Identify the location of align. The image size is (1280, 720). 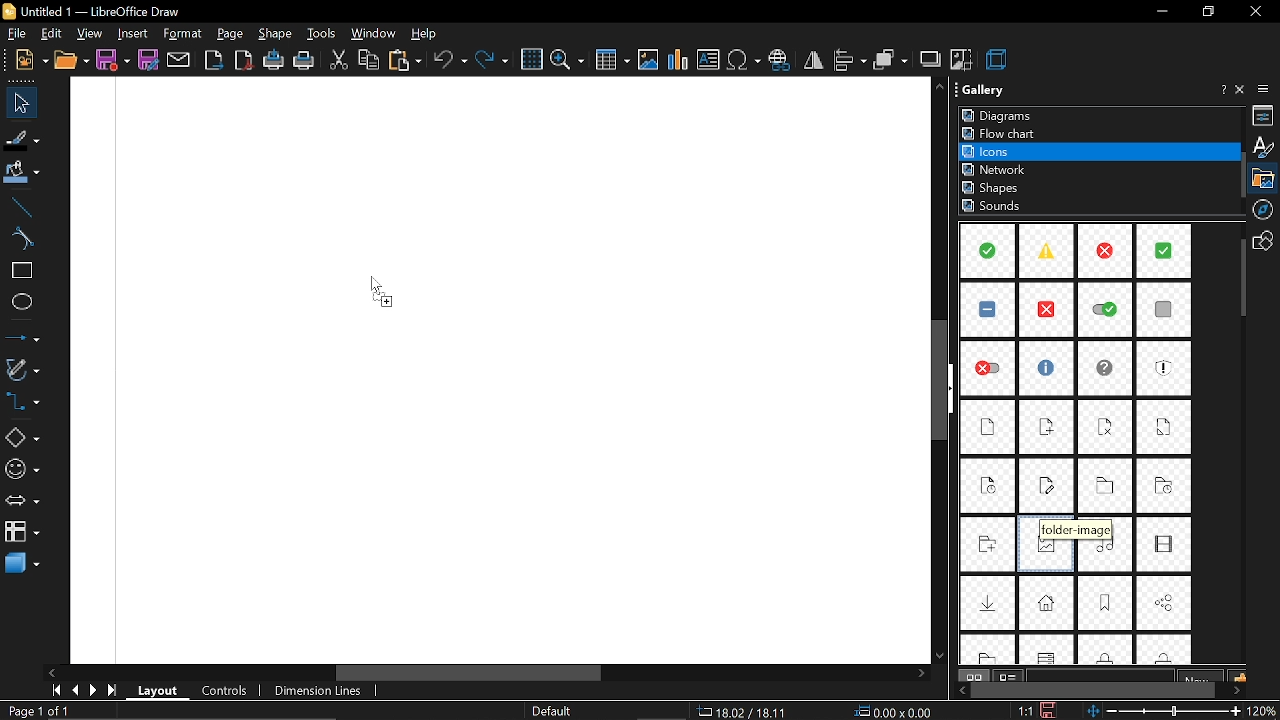
(849, 60).